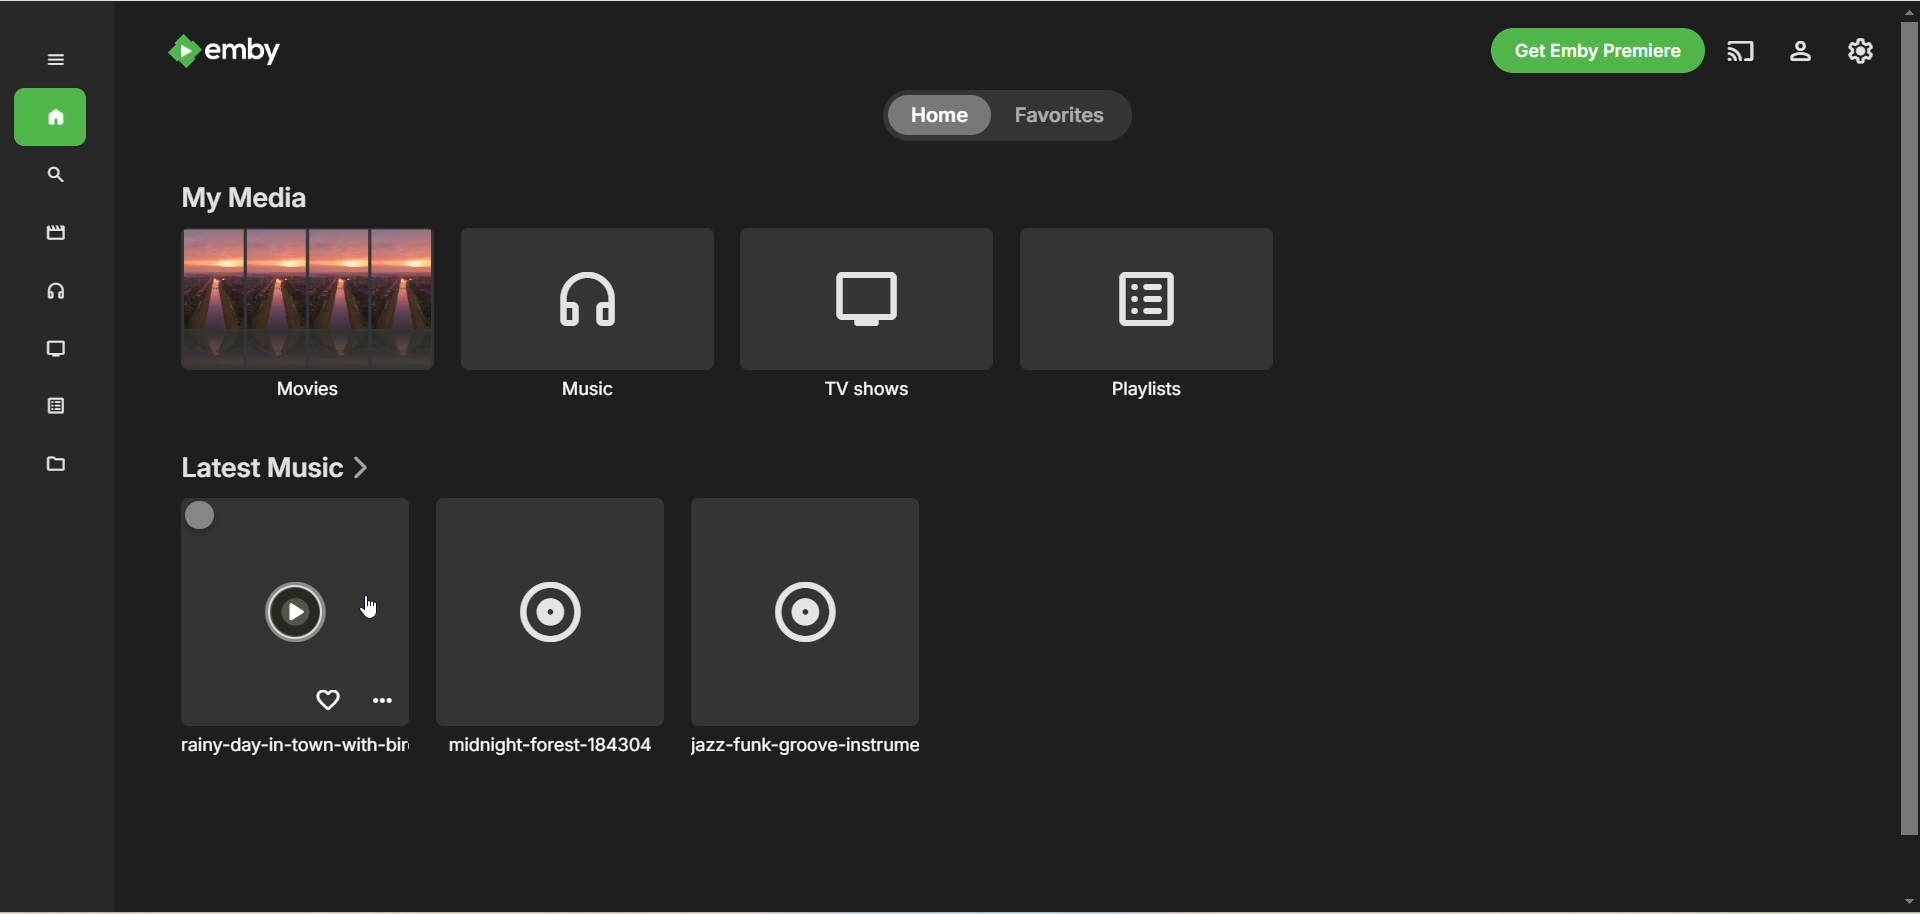  I want to click on Music, so click(585, 310).